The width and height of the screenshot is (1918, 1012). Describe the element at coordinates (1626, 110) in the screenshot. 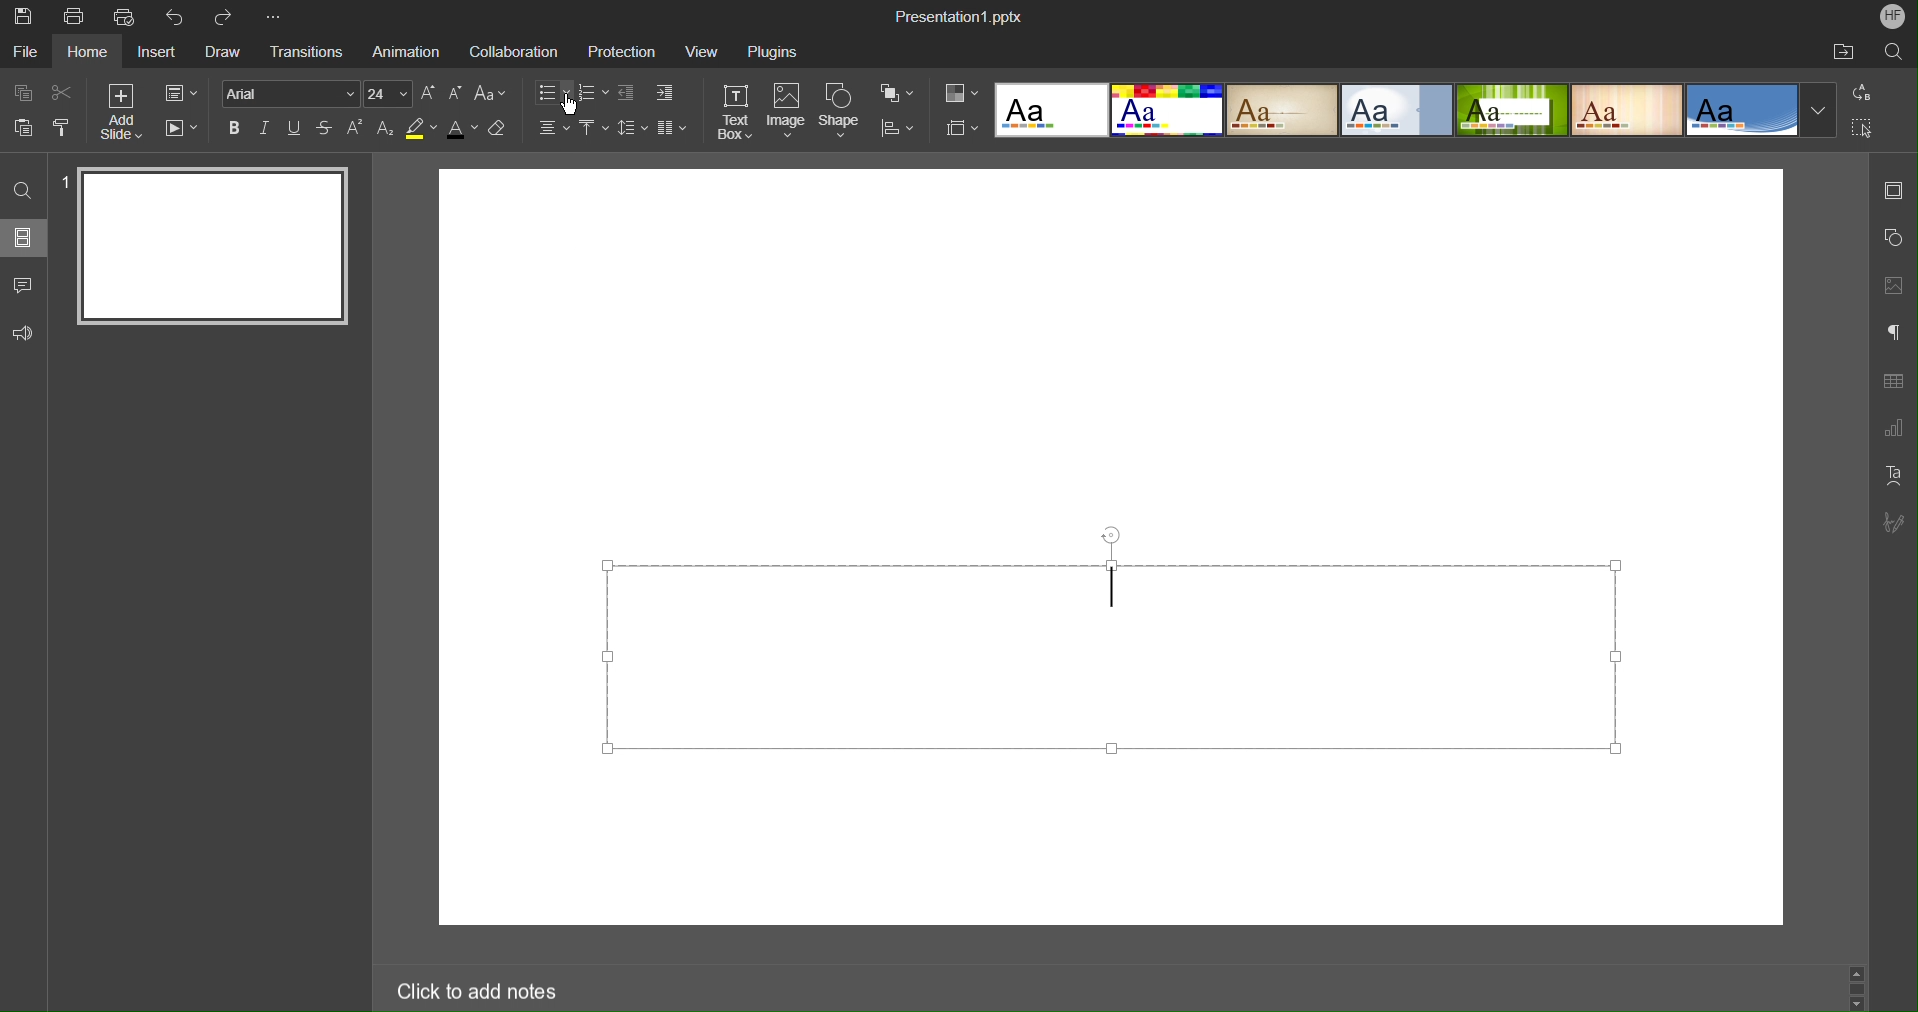

I see `template` at that location.